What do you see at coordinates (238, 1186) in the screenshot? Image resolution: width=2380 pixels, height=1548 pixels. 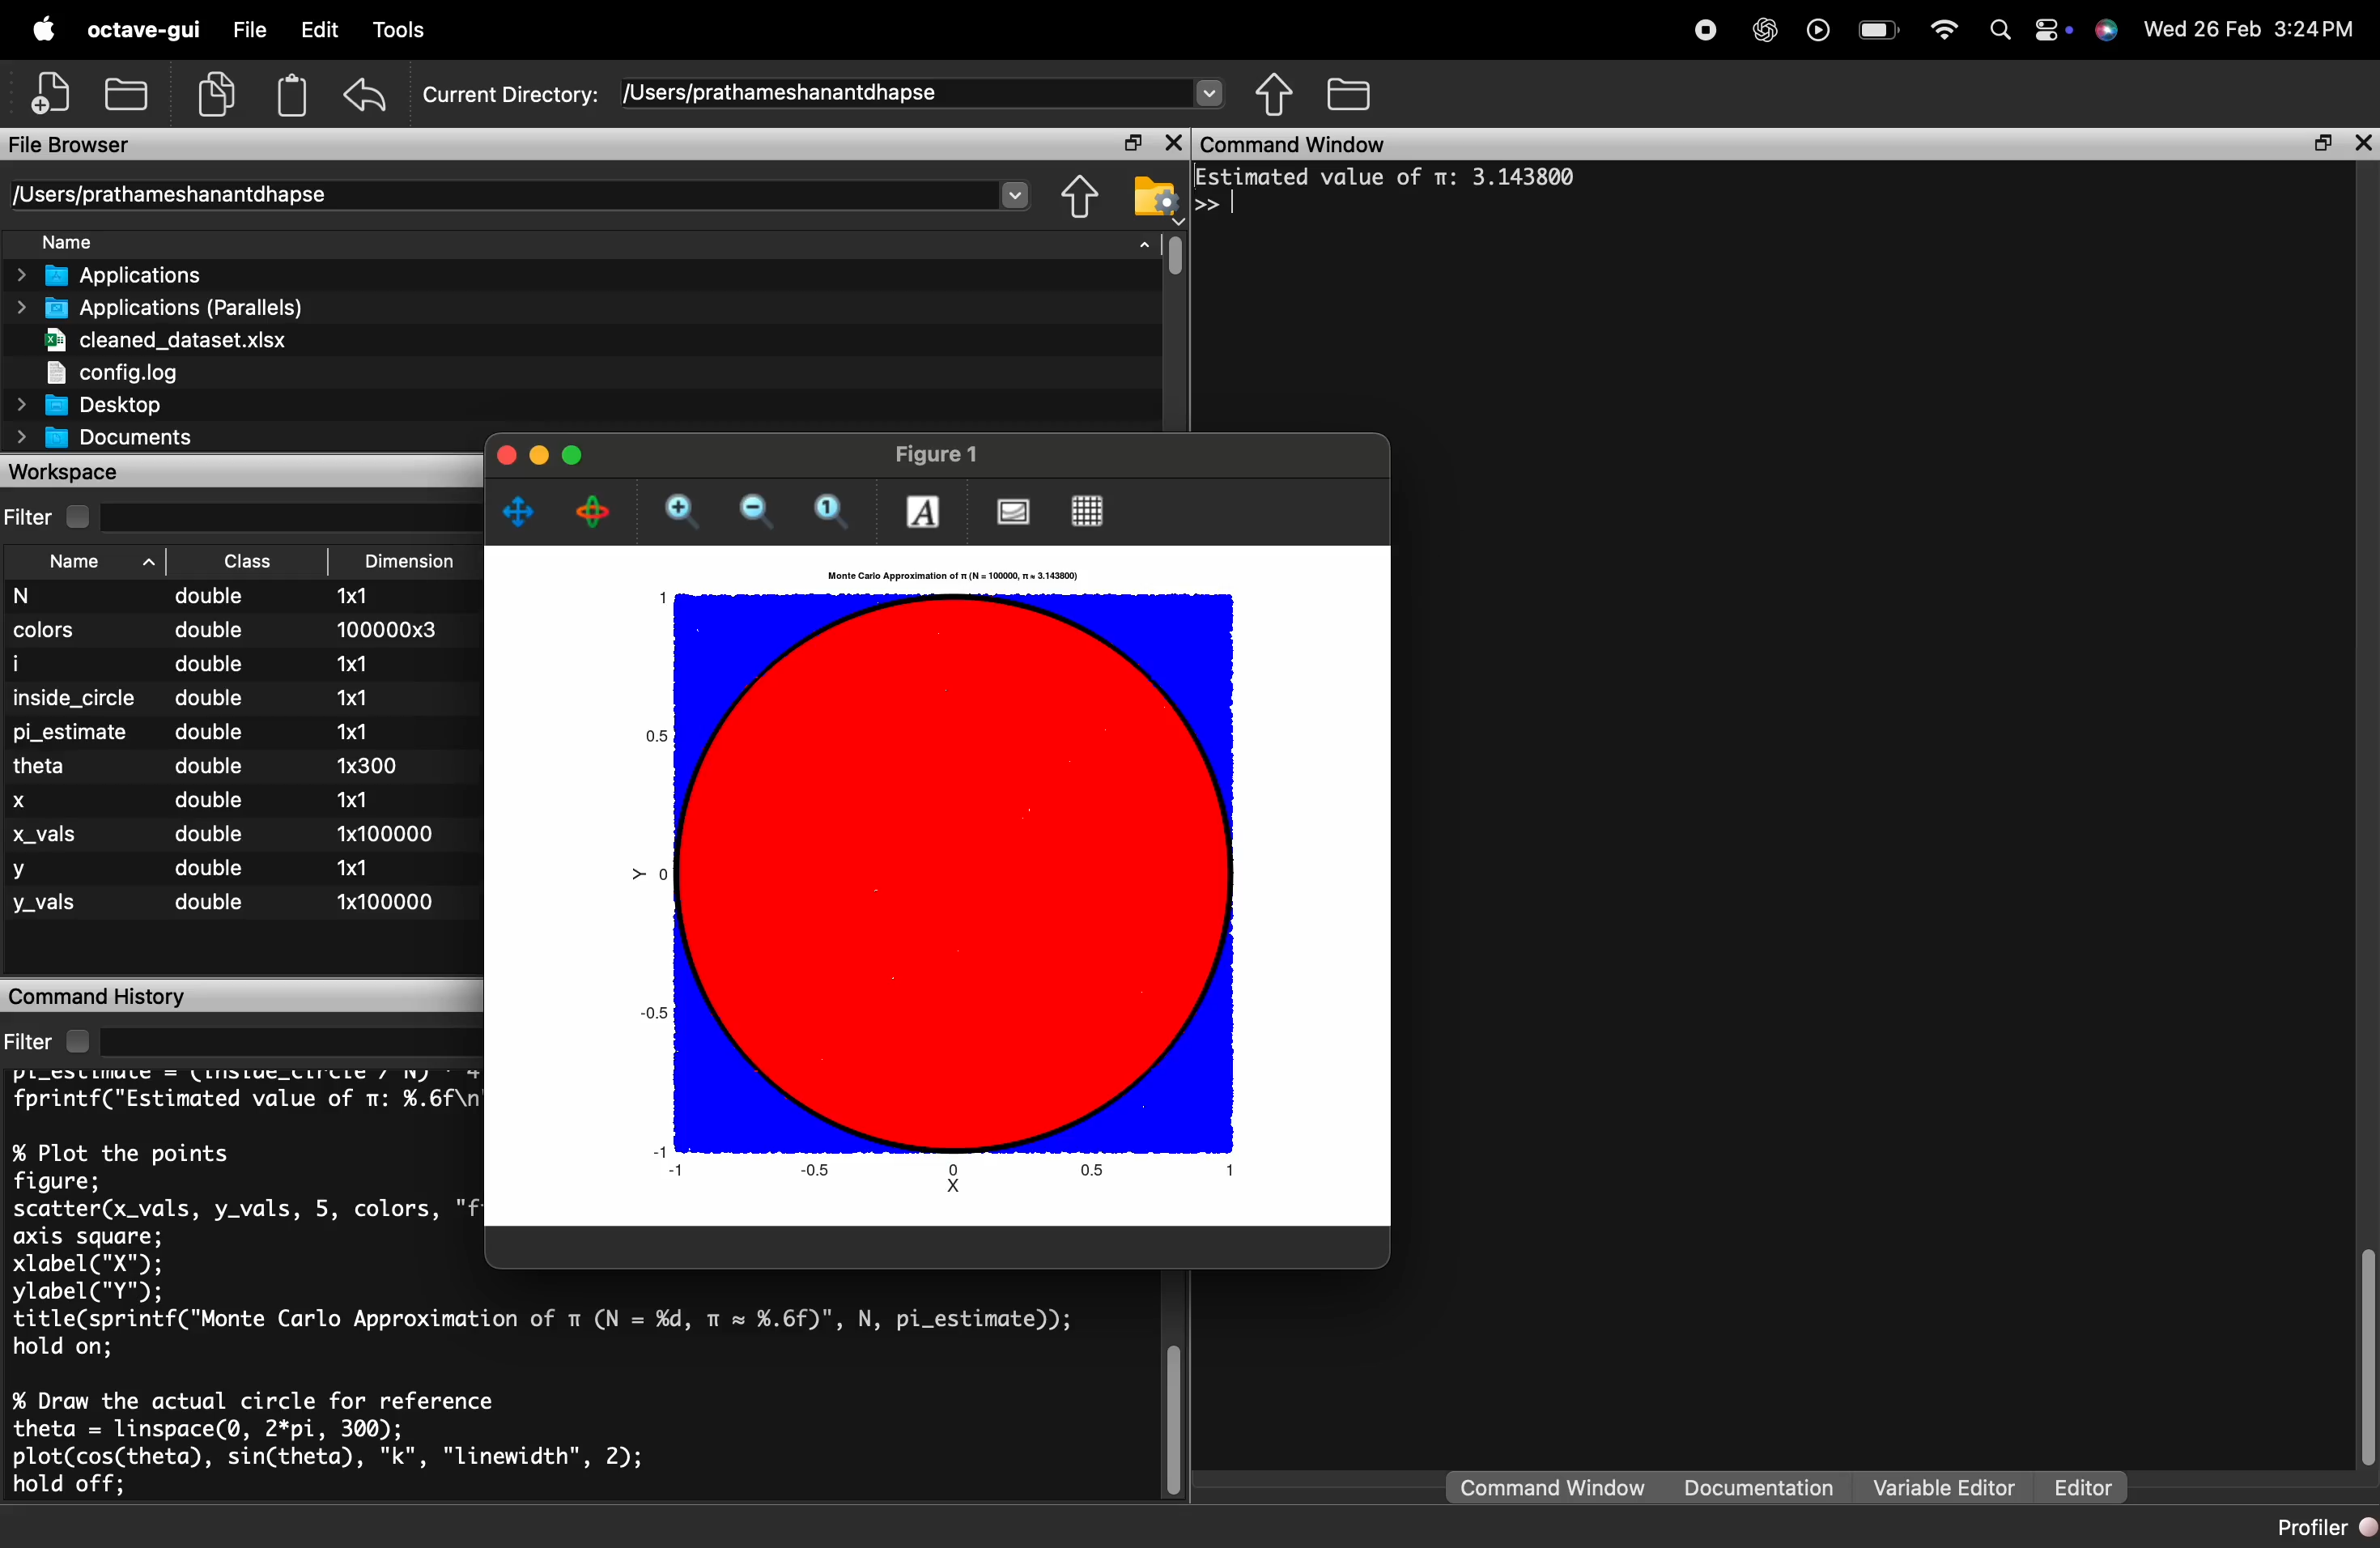 I see `PL_EDLLIIULE = (LIDLUC_LLILLE / IN) =
fprintf("Estimated value of mw: %.6f\r
% Plot the points

figure;

scatter(x_vals, y_vals, 5, colors, "f
axis square;

xlabel("X");

vliabel("Y"):` at bounding box center [238, 1186].